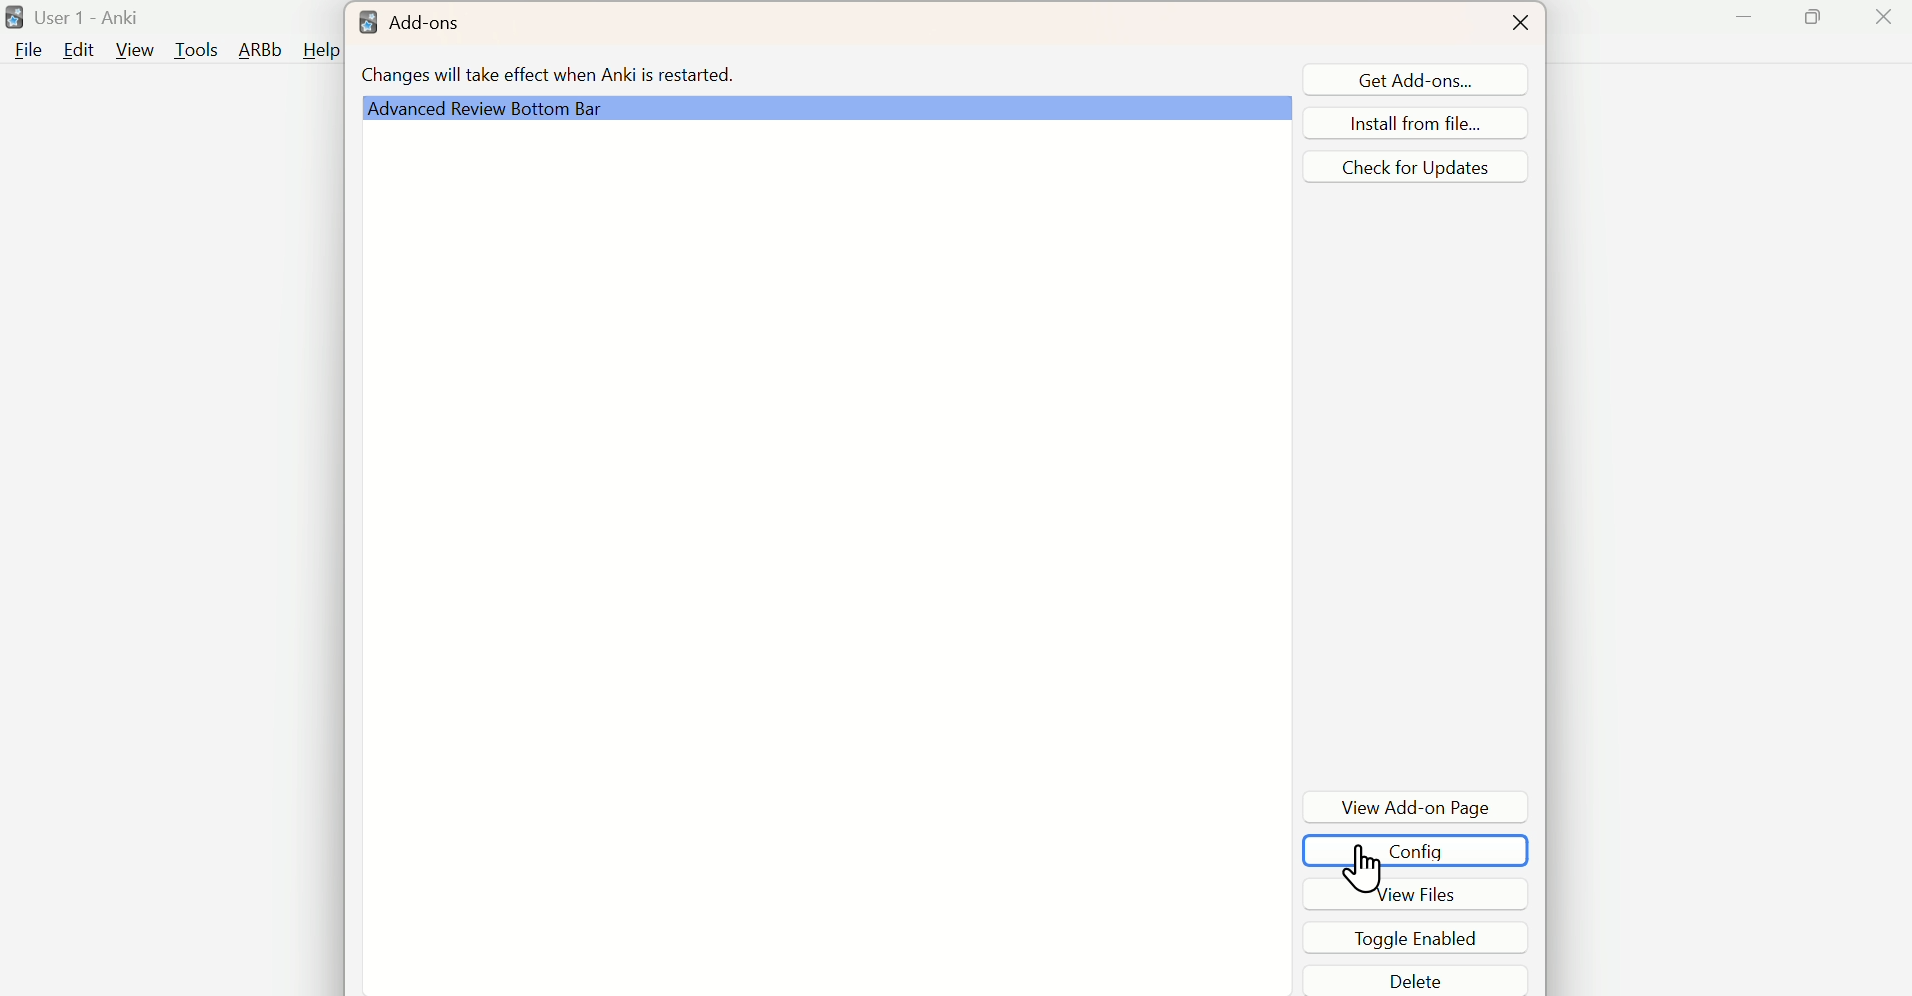 Image resolution: width=1912 pixels, height=996 pixels. I want to click on Check for updates, so click(1411, 170).